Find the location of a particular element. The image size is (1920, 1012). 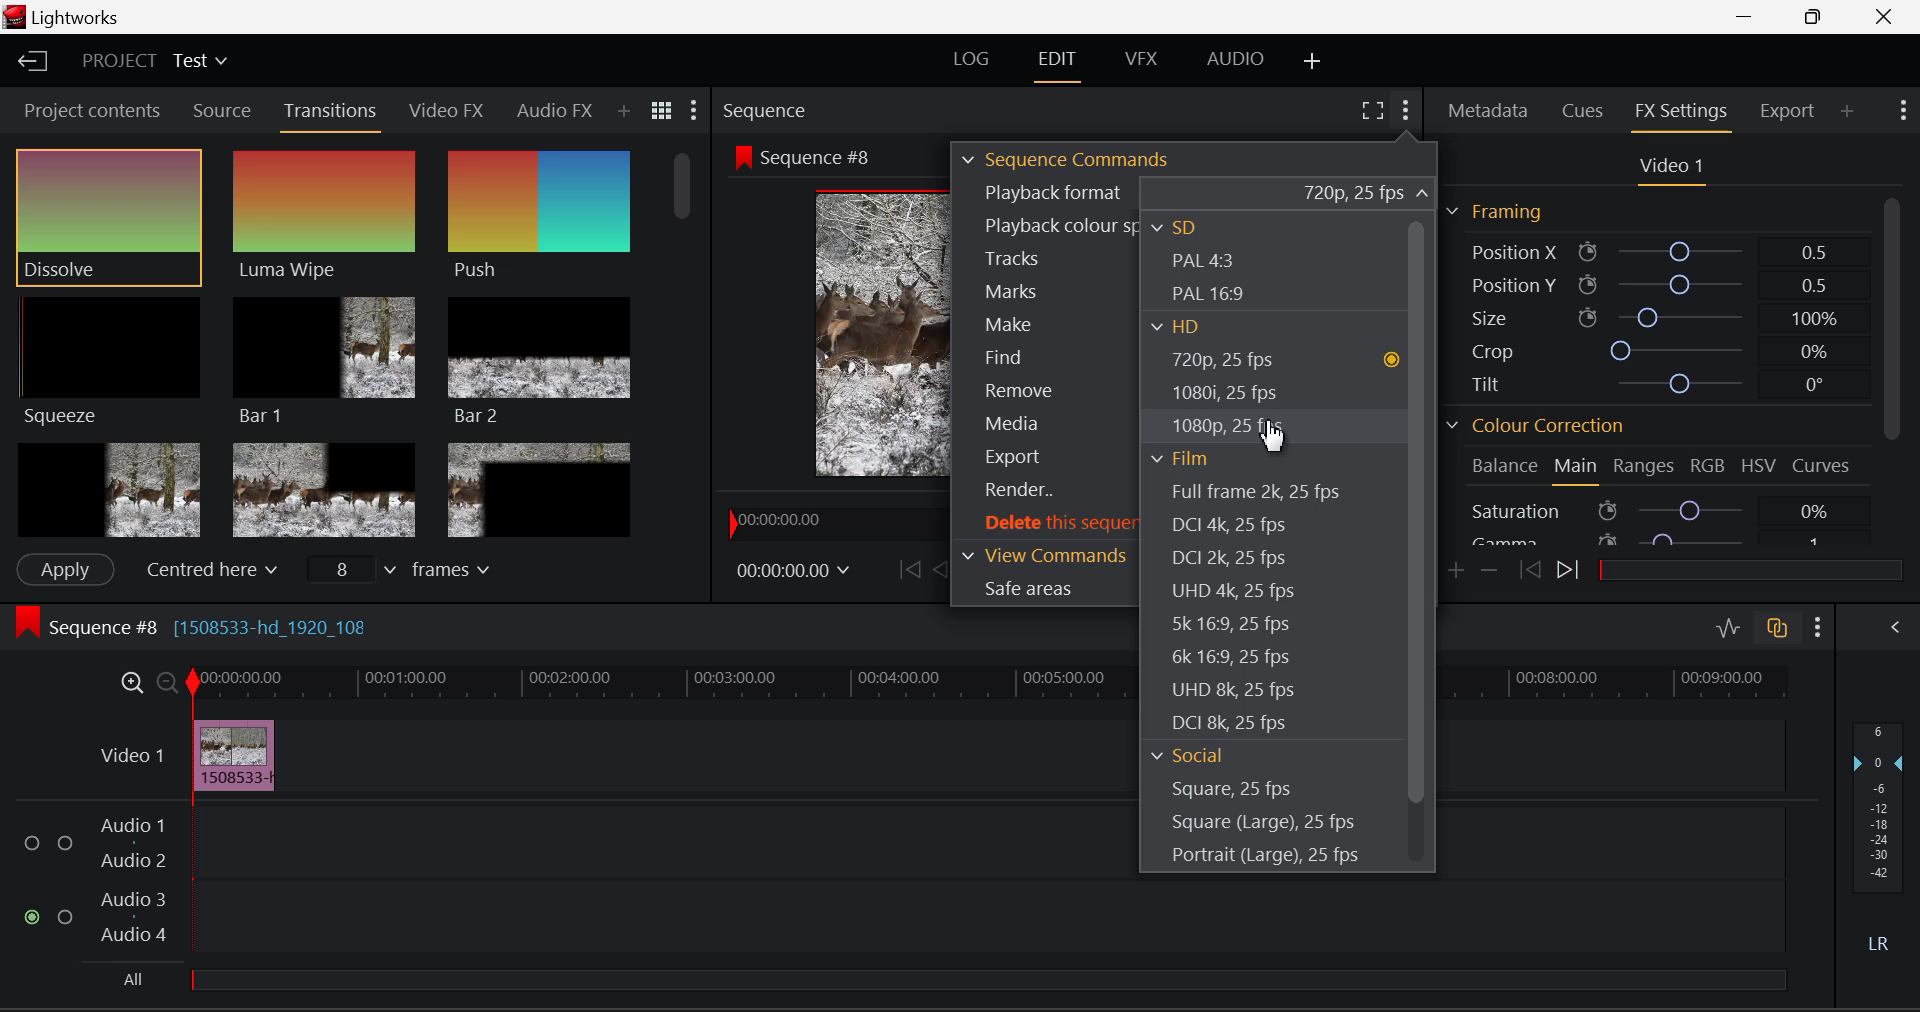

Position X is located at coordinates (1649, 250).